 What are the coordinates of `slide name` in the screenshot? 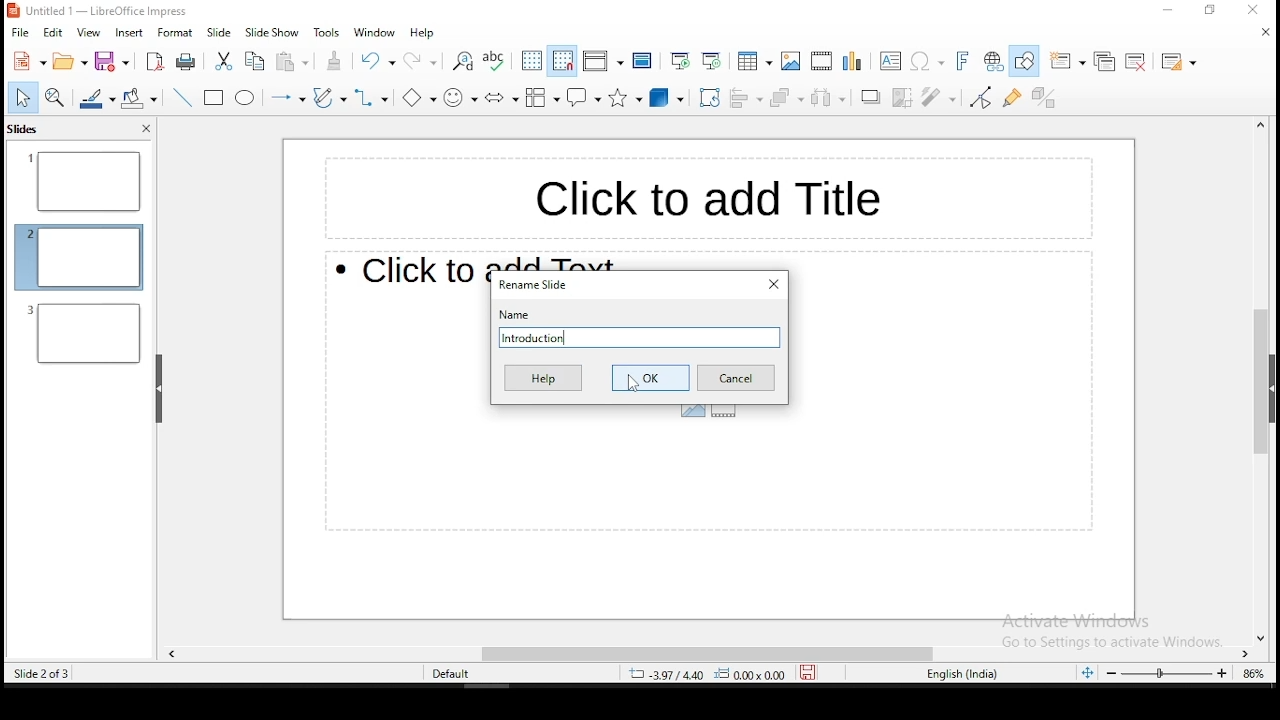 It's located at (640, 335).